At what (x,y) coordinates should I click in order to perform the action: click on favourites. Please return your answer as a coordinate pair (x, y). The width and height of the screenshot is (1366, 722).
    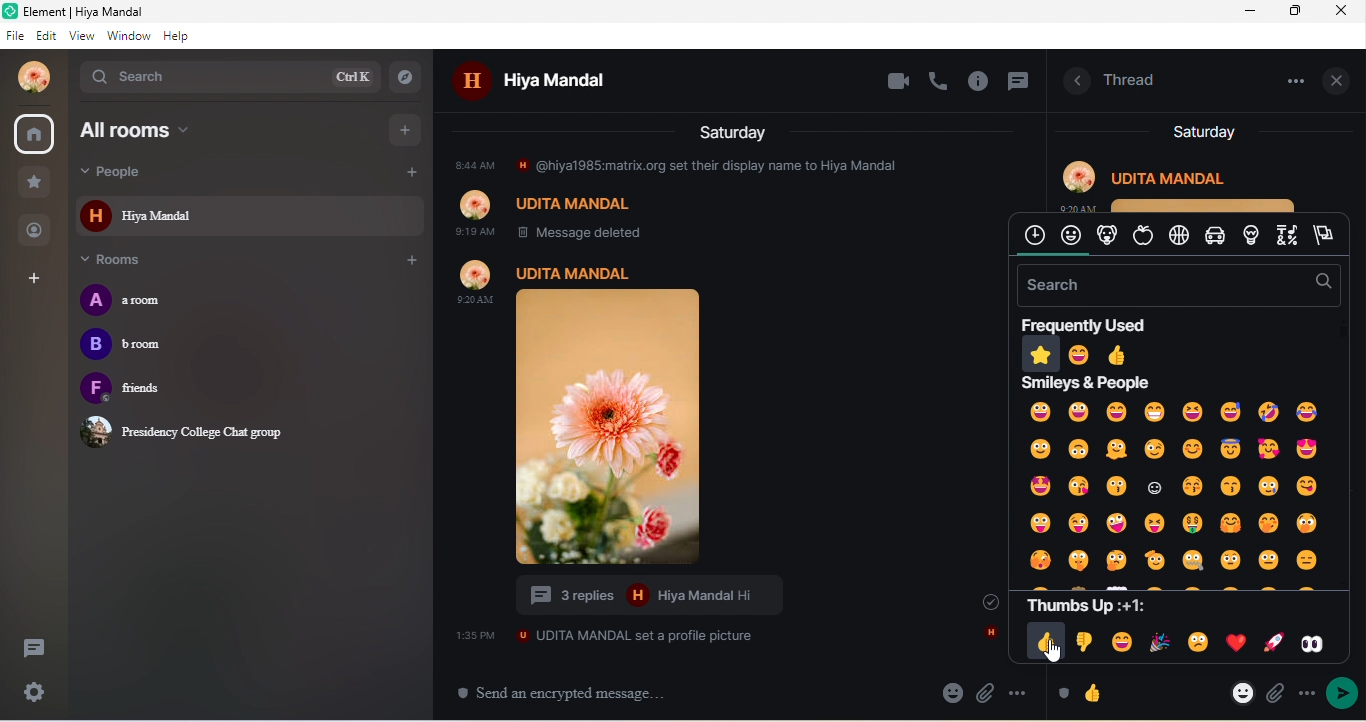
    Looking at the image, I should click on (34, 183).